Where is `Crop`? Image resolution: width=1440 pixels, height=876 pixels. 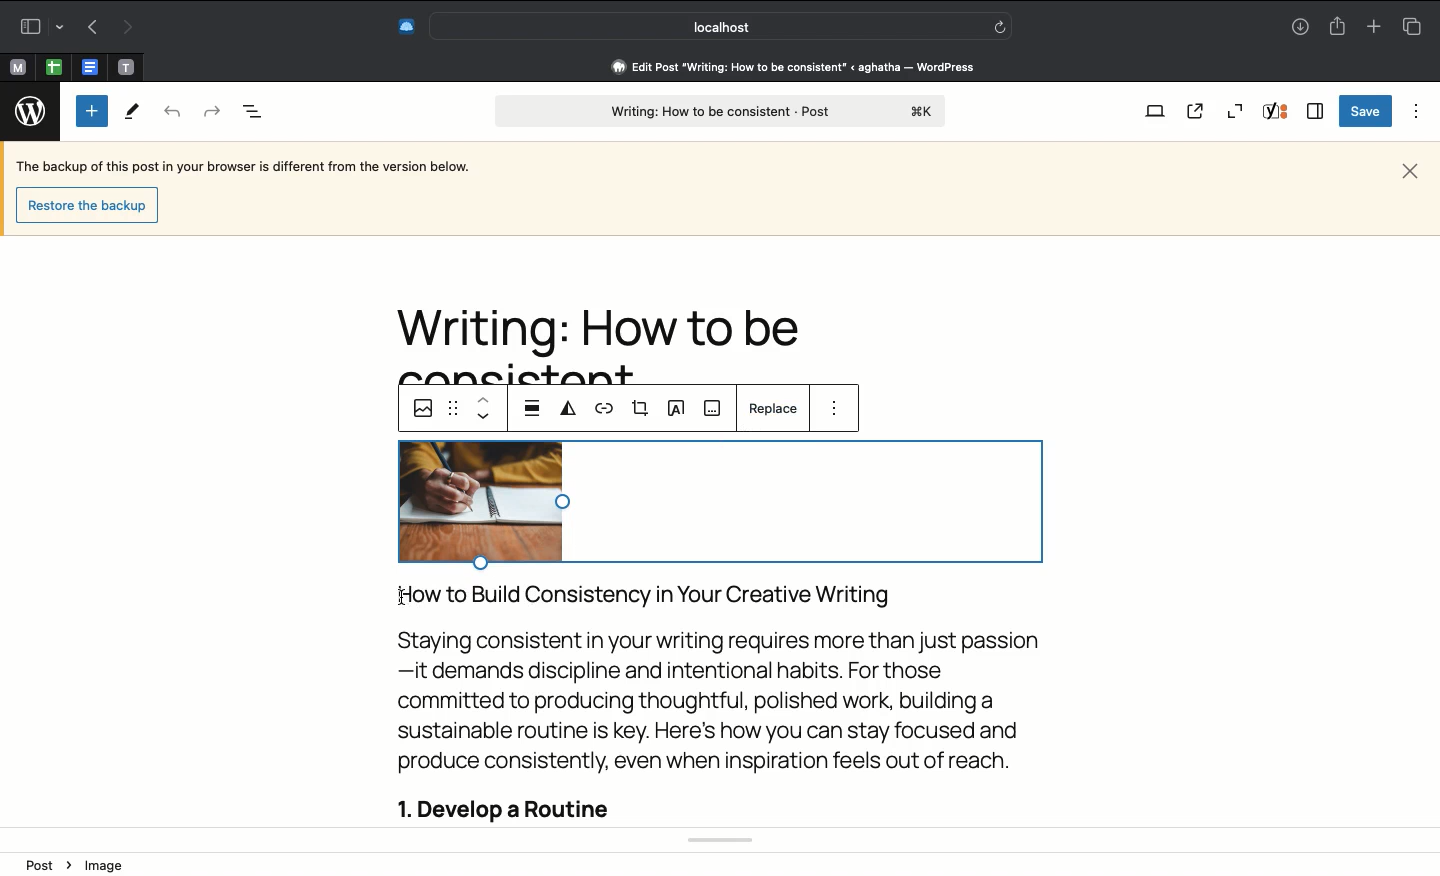
Crop is located at coordinates (640, 408).